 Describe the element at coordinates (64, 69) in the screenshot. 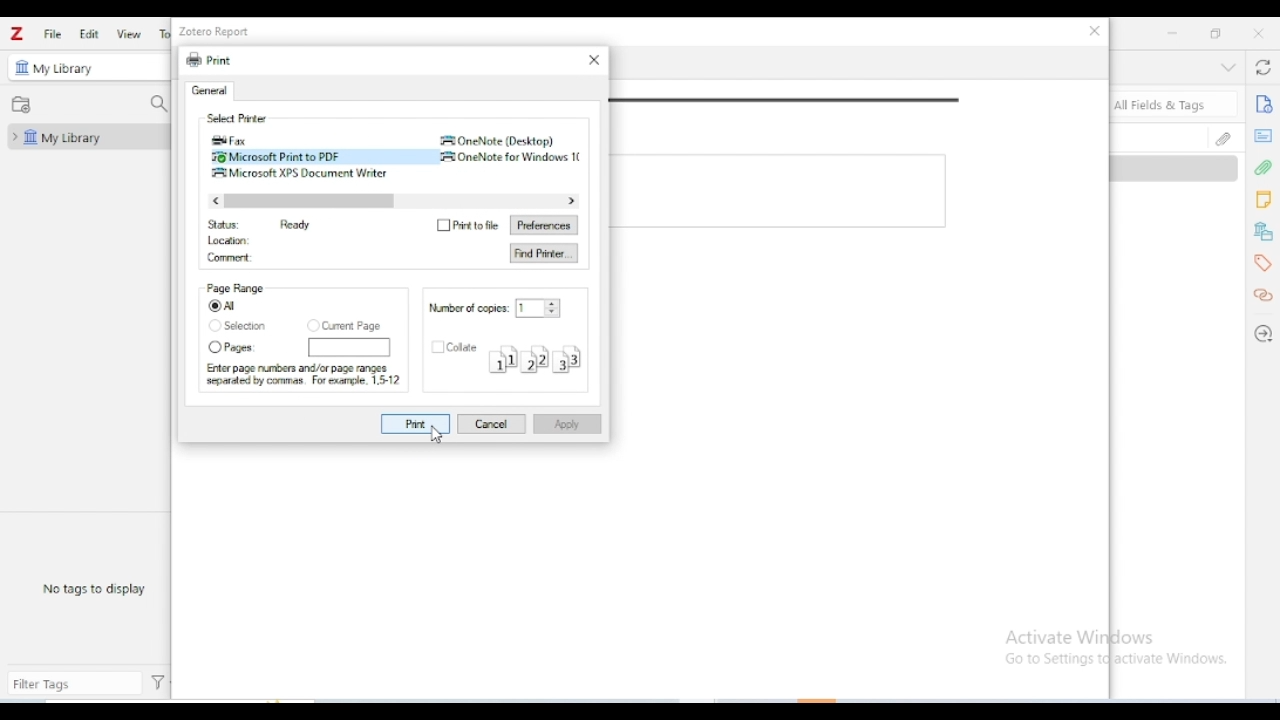

I see `my library` at that location.